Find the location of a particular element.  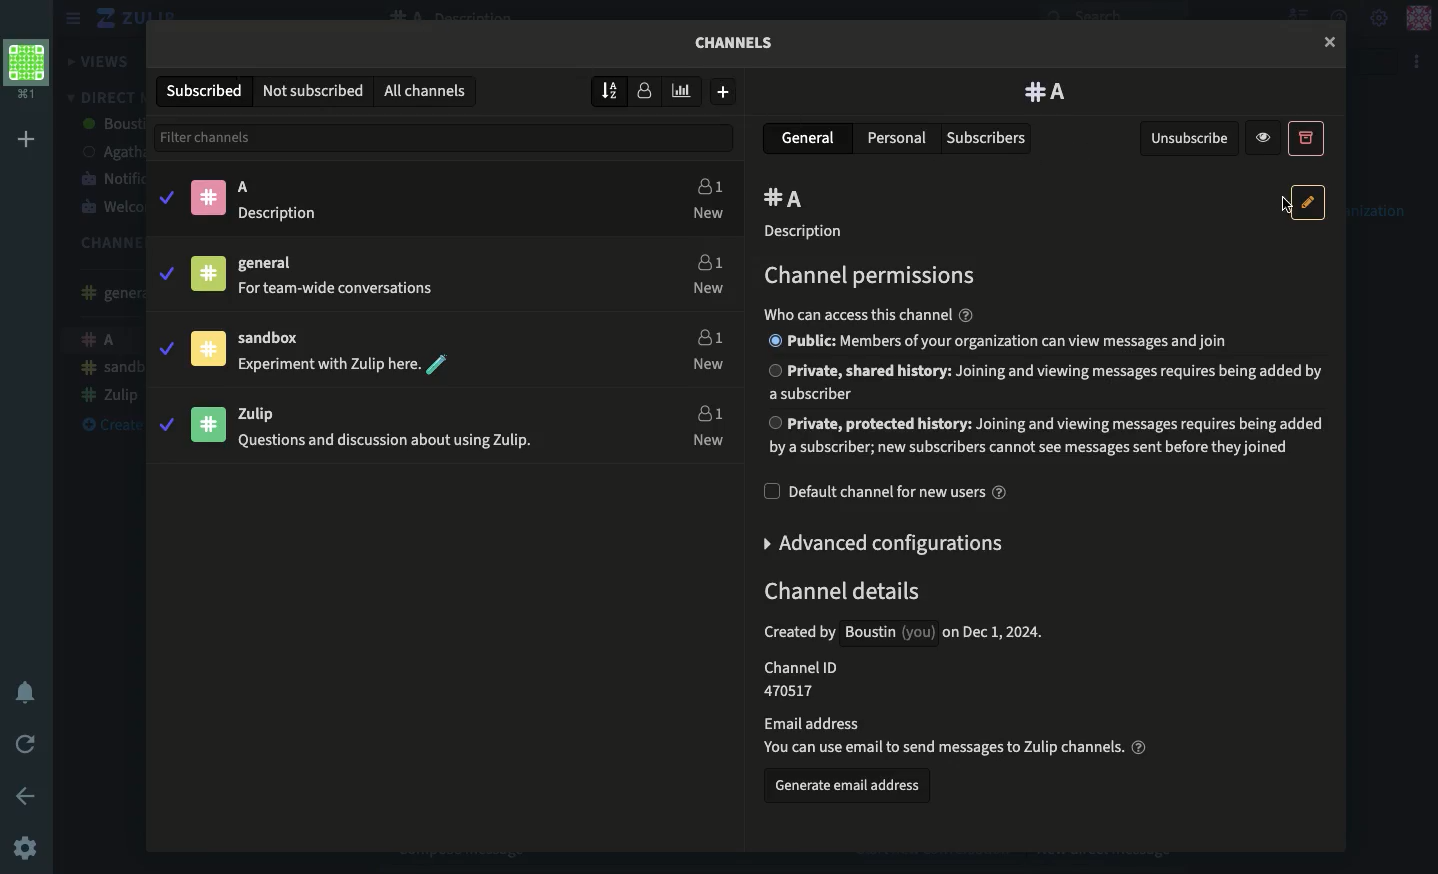

Generate email address is located at coordinates (848, 789).